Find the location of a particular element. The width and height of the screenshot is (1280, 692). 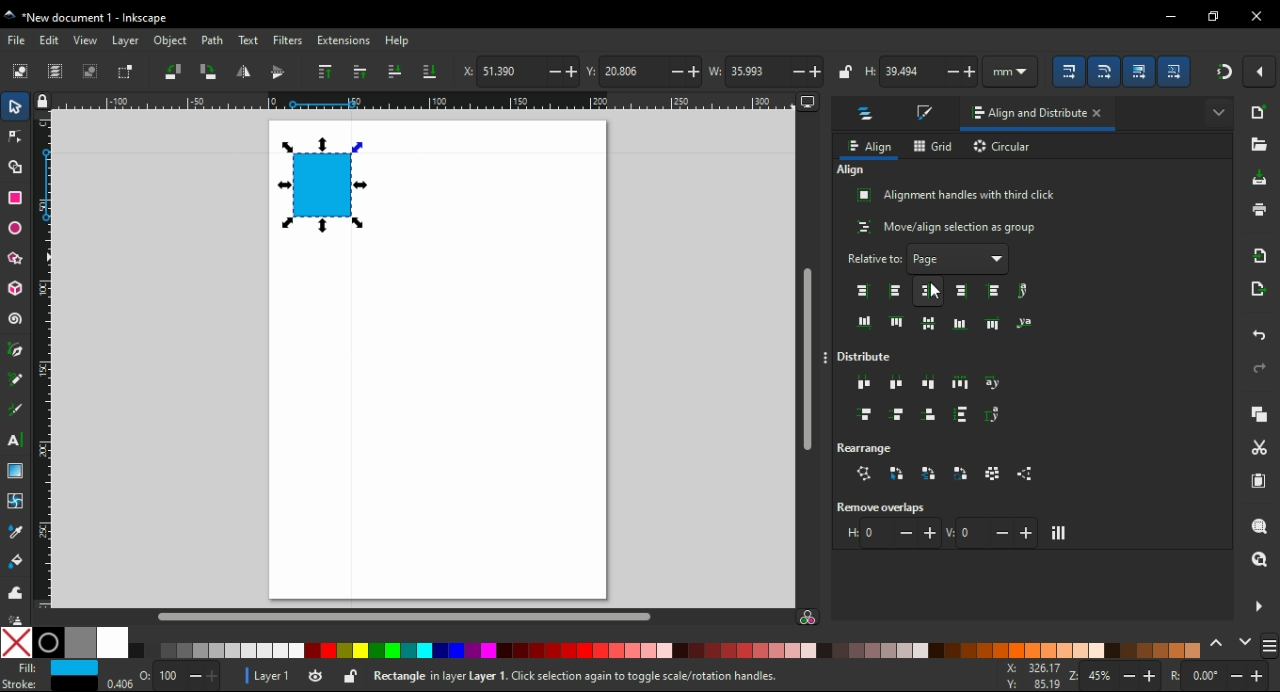

calligraphy tool is located at coordinates (19, 410).